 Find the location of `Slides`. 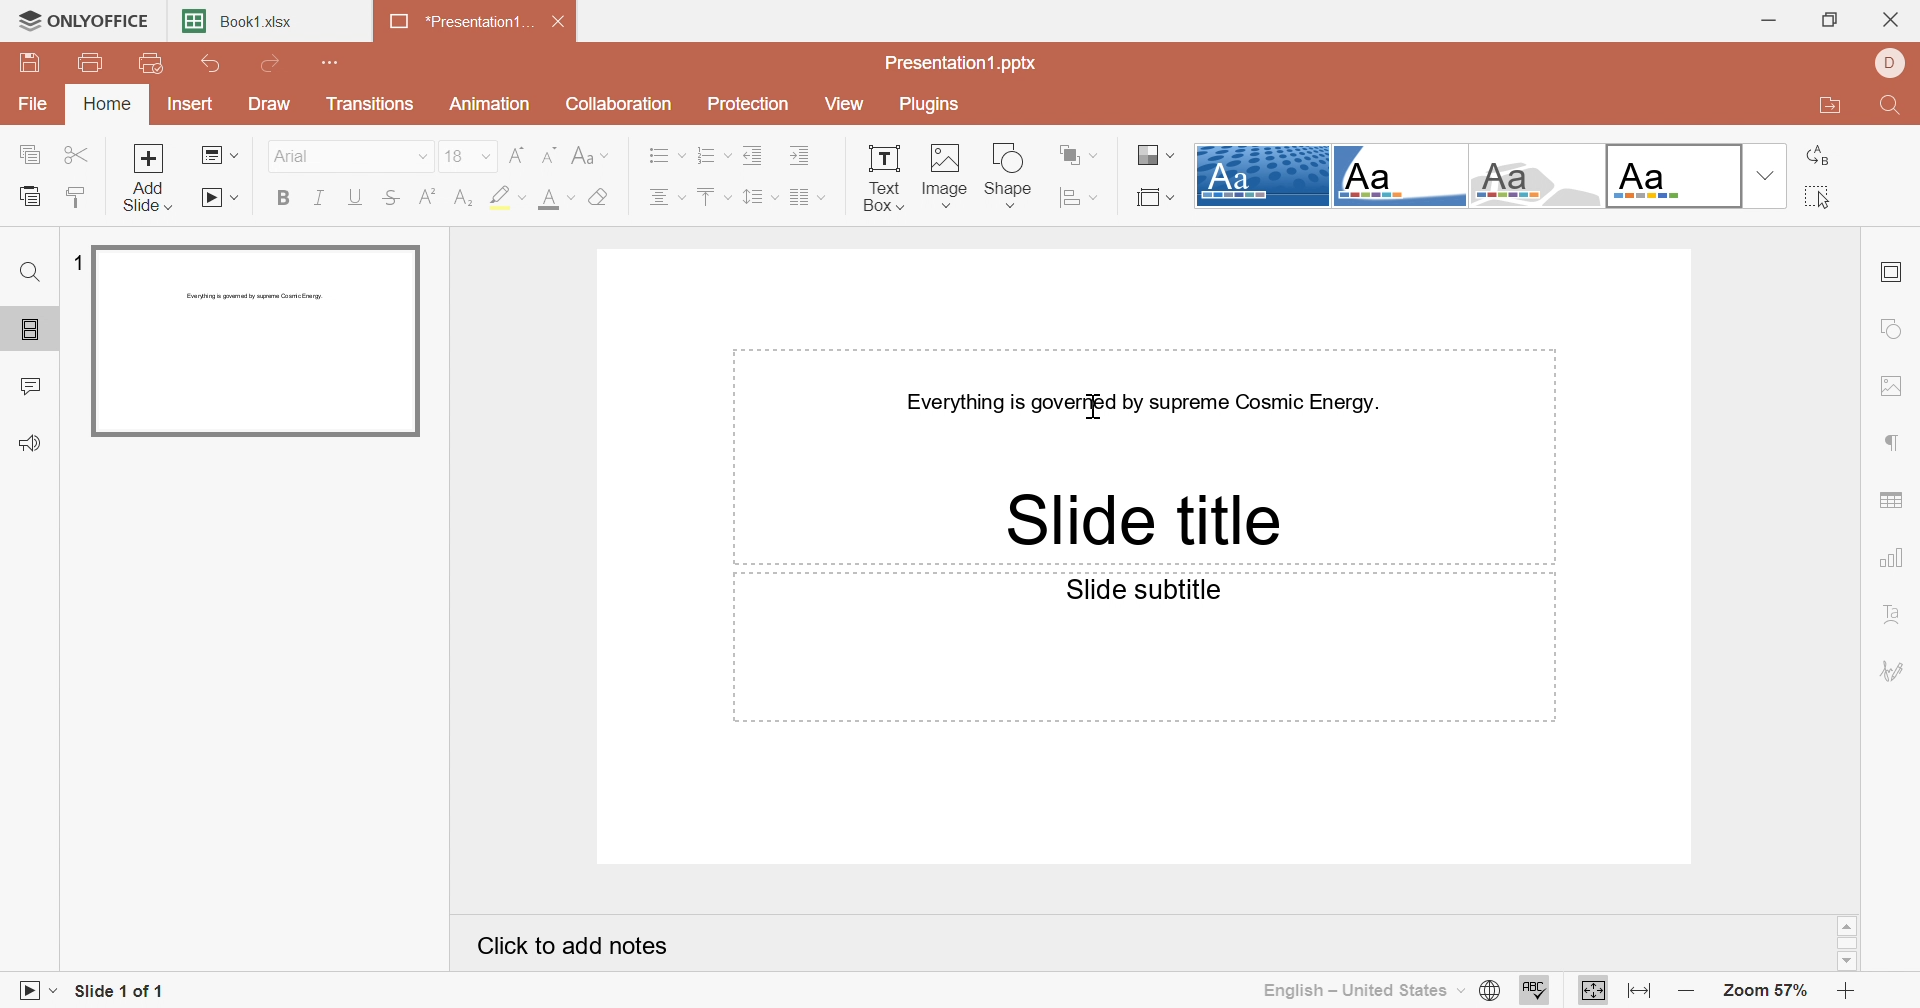

Slides is located at coordinates (30, 329).